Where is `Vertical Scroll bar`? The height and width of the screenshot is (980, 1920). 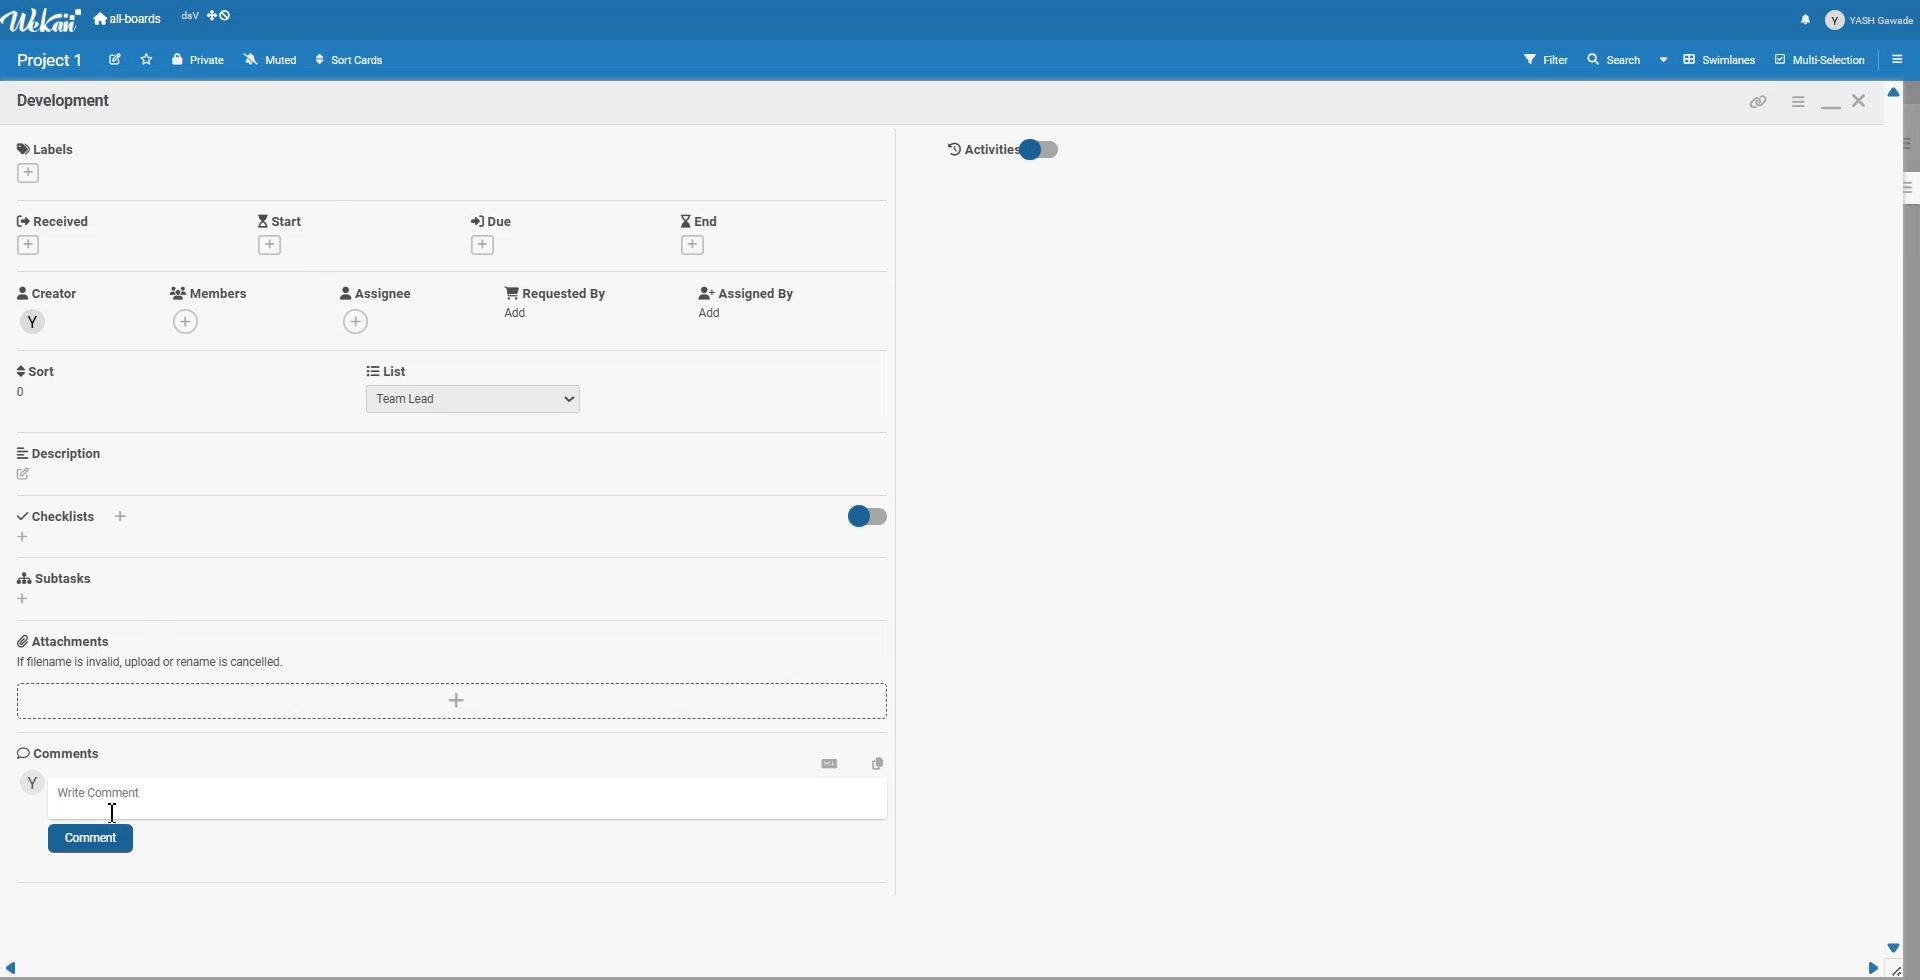 Vertical Scroll bar is located at coordinates (1895, 520).